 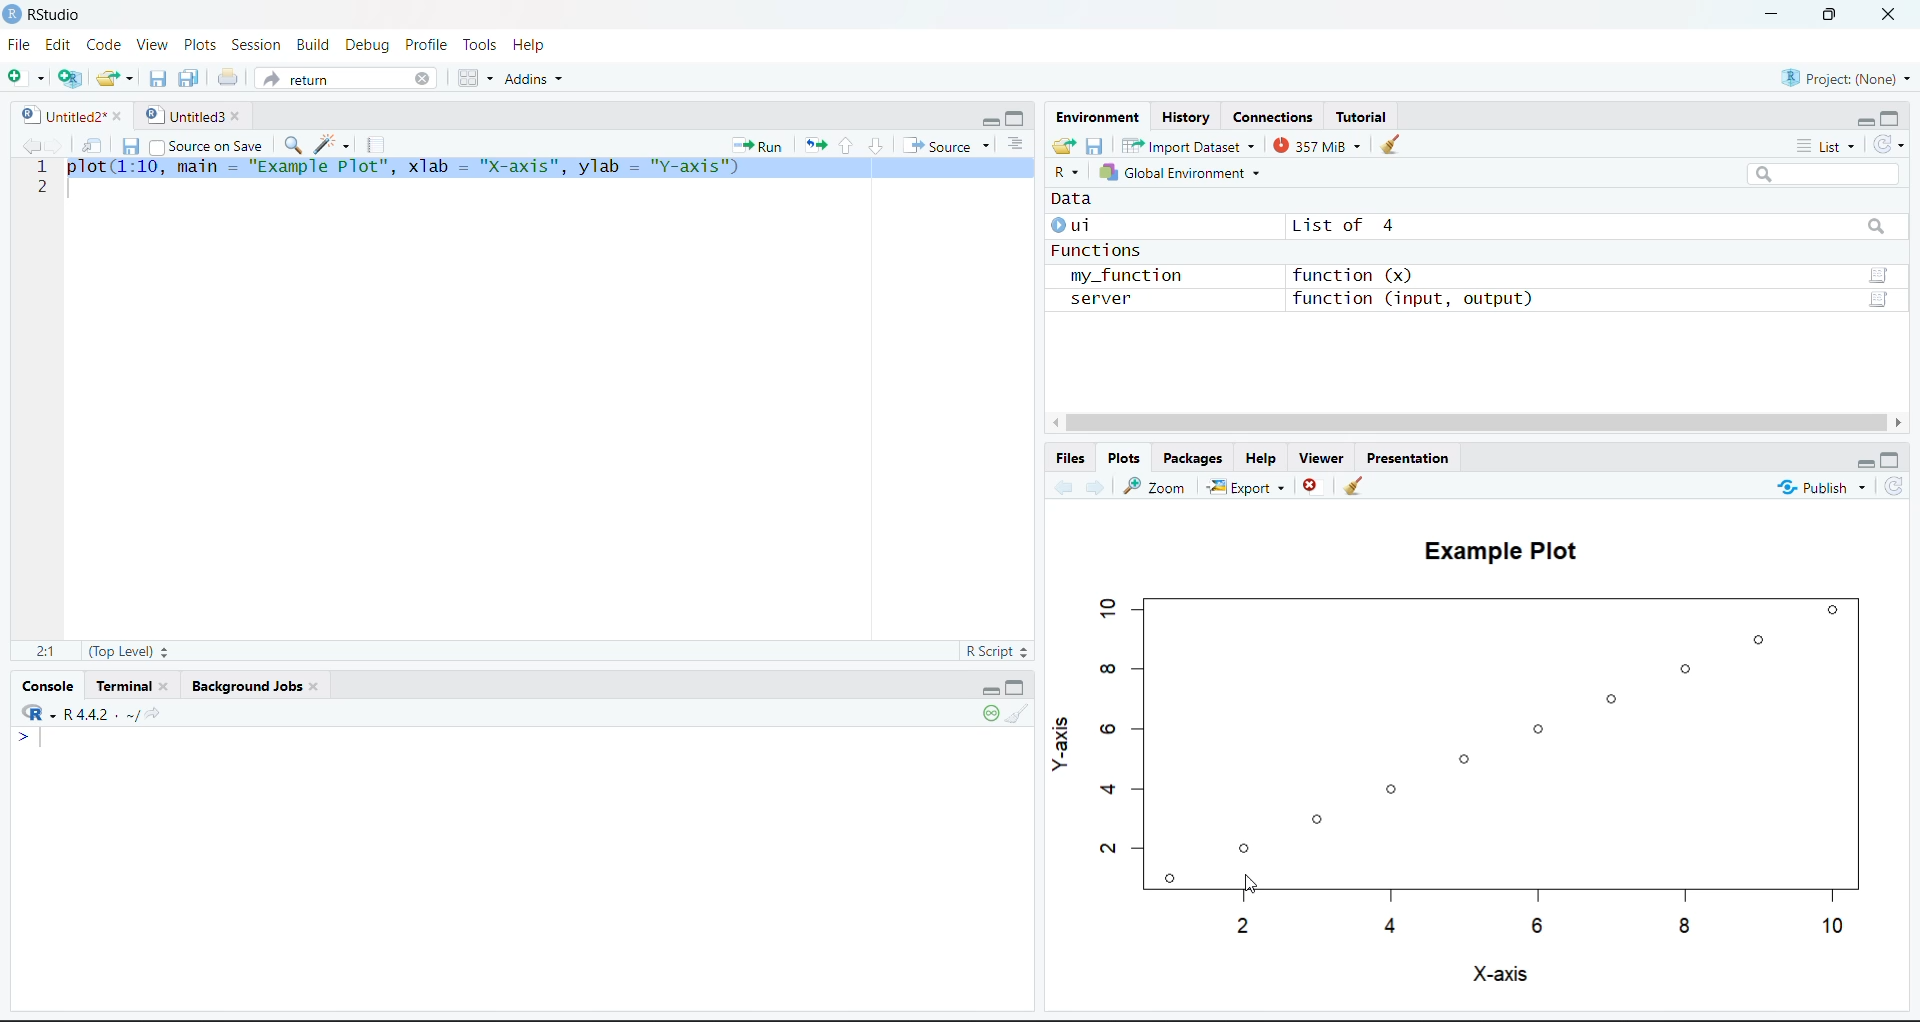 I want to click on R, so click(x=1068, y=173).